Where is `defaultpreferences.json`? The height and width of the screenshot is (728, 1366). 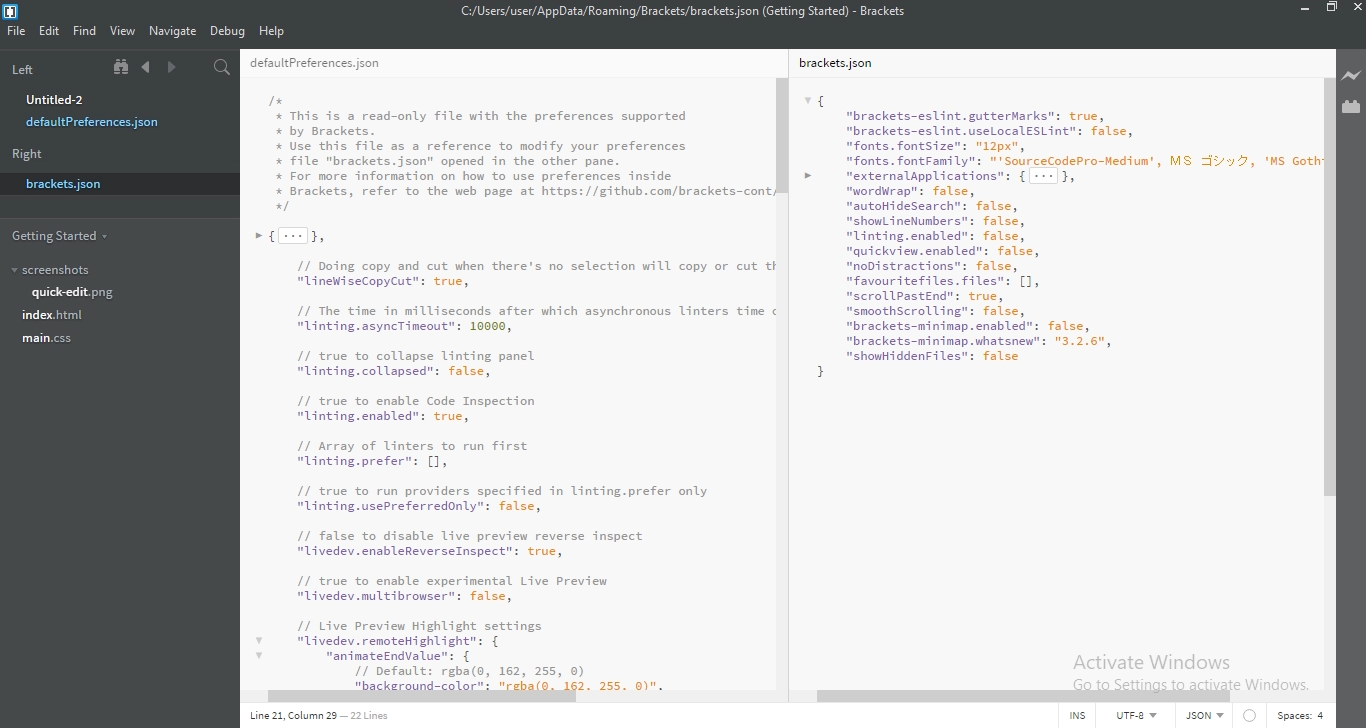 defaultpreferences.json is located at coordinates (95, 124).